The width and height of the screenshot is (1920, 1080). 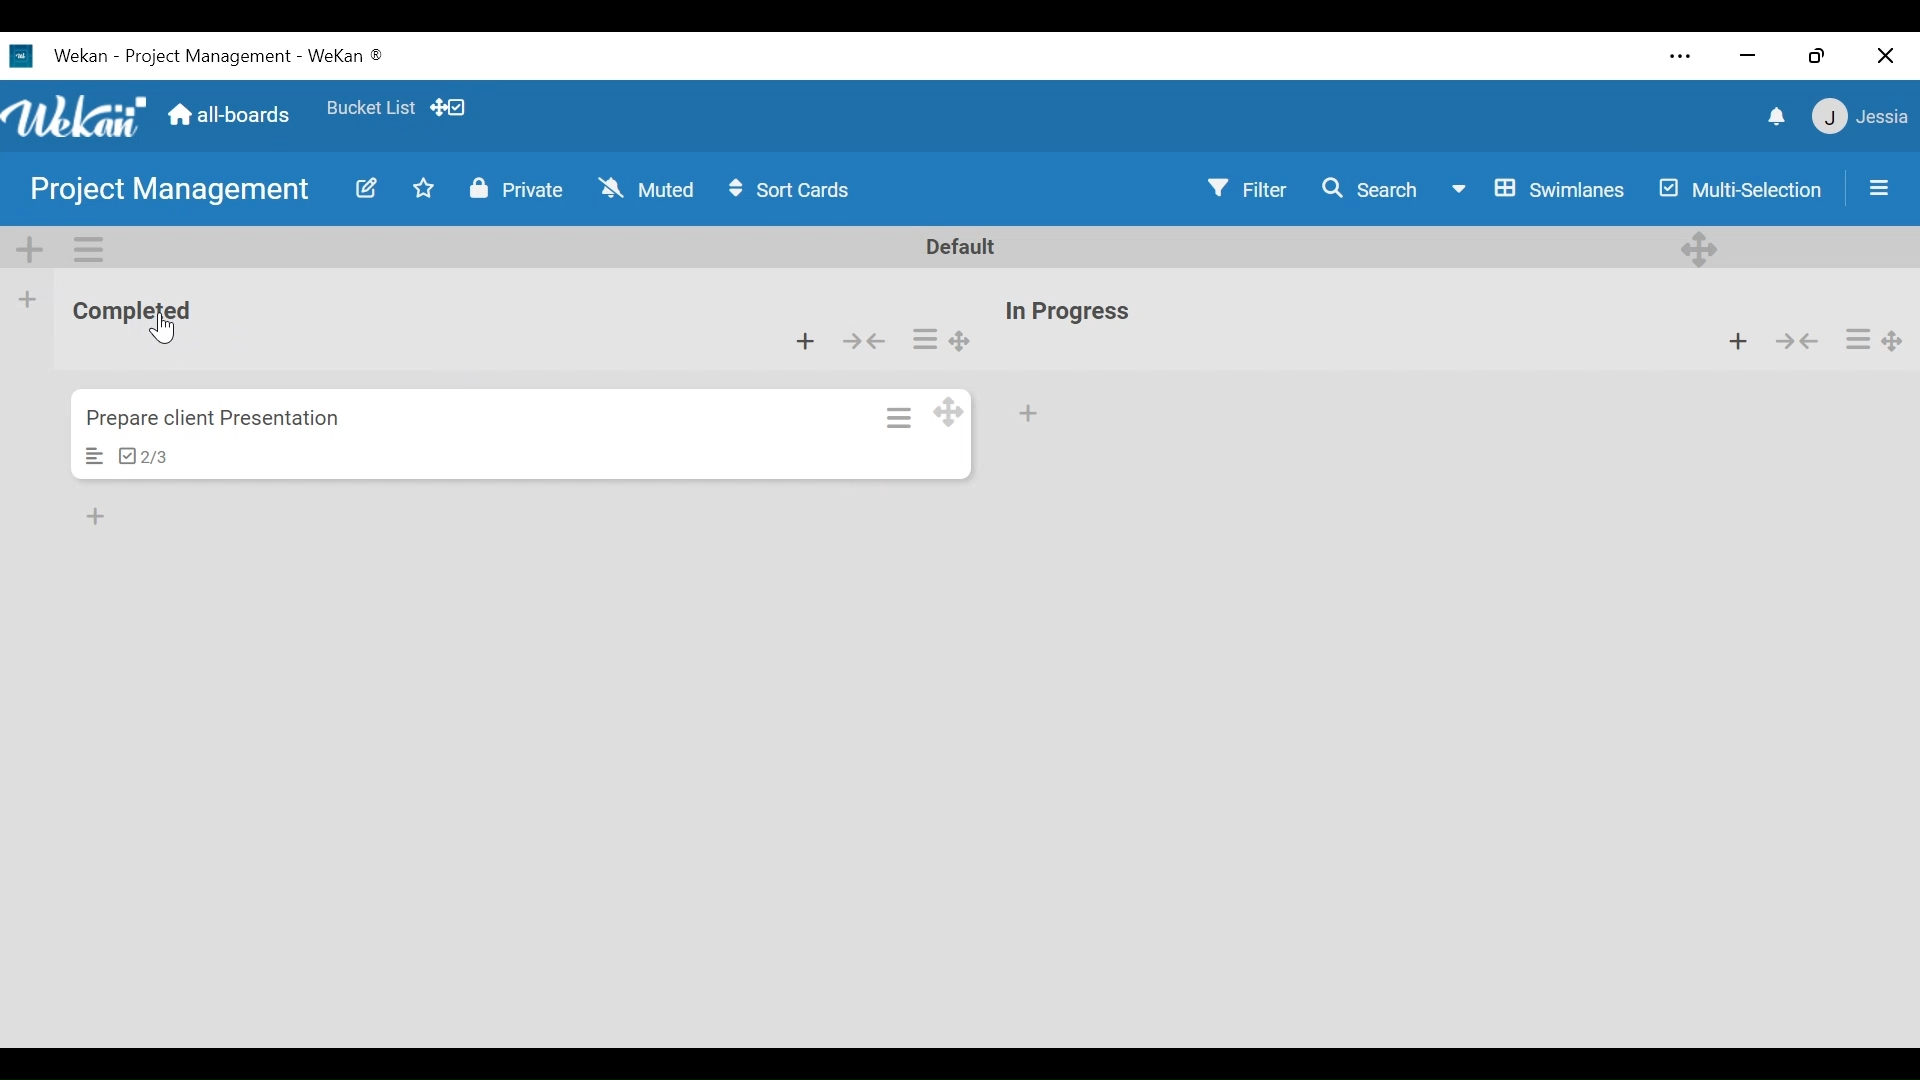 What do you see at coordinates (1738, 343) in the screenshot?
I see `Add Card at the top of the list` at bounding box center [1738, 343].